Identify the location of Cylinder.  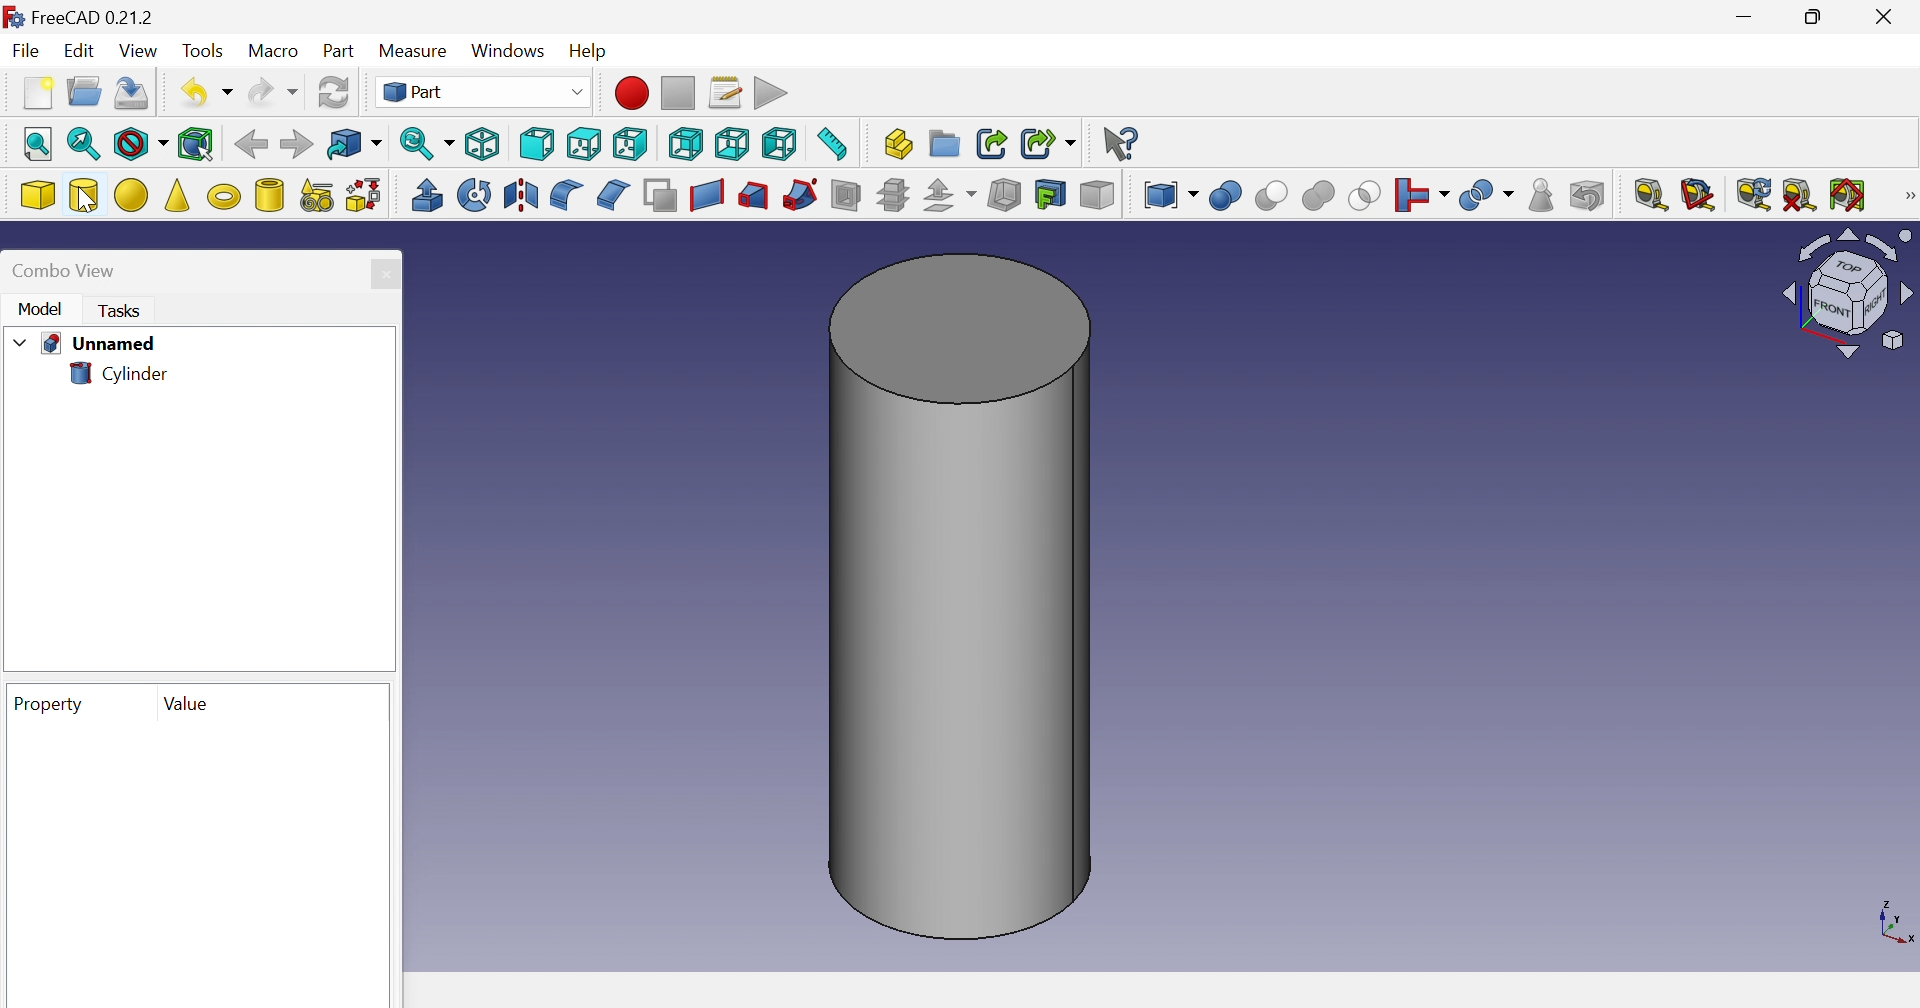
(82, 197).